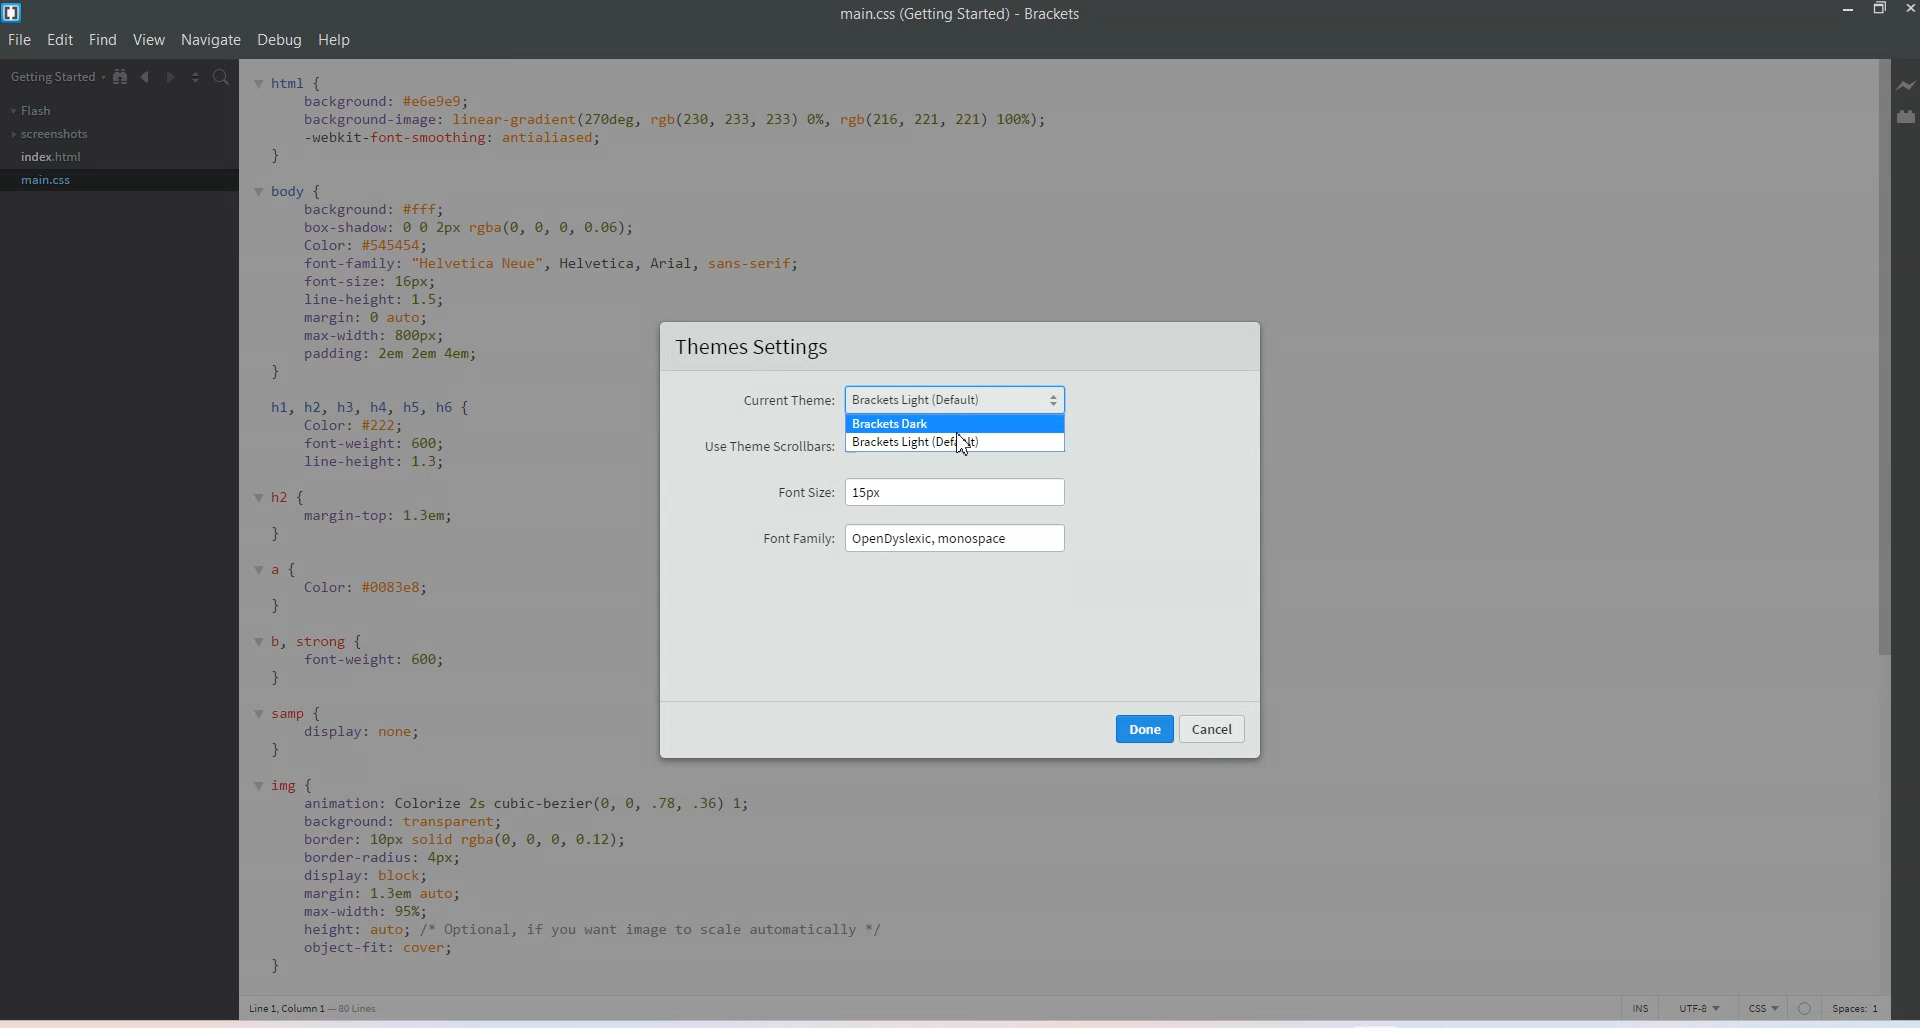 This screenshot has width=1920, height=1028. What do you see at coordinates (13, 12) in the screenshot?
I see `Logo ` at bounding box center [13, 12].